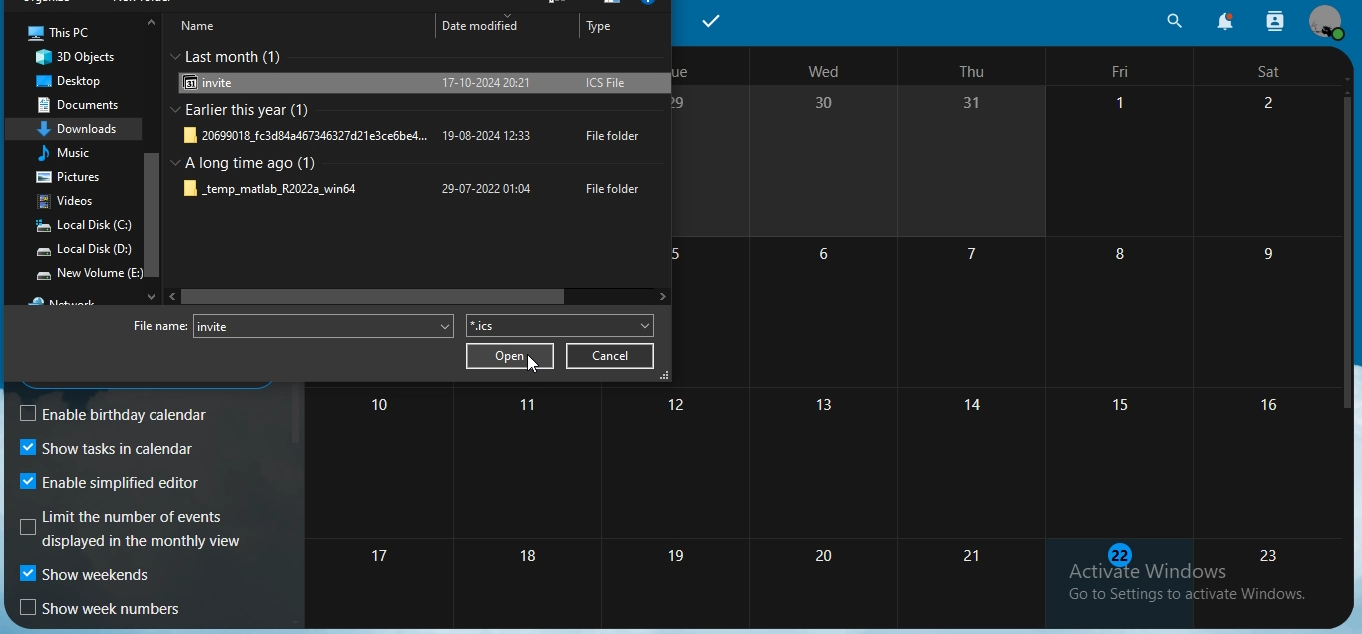  Describe the element at coordinates (602, 30) in the screenshot. I see `type` at that location.